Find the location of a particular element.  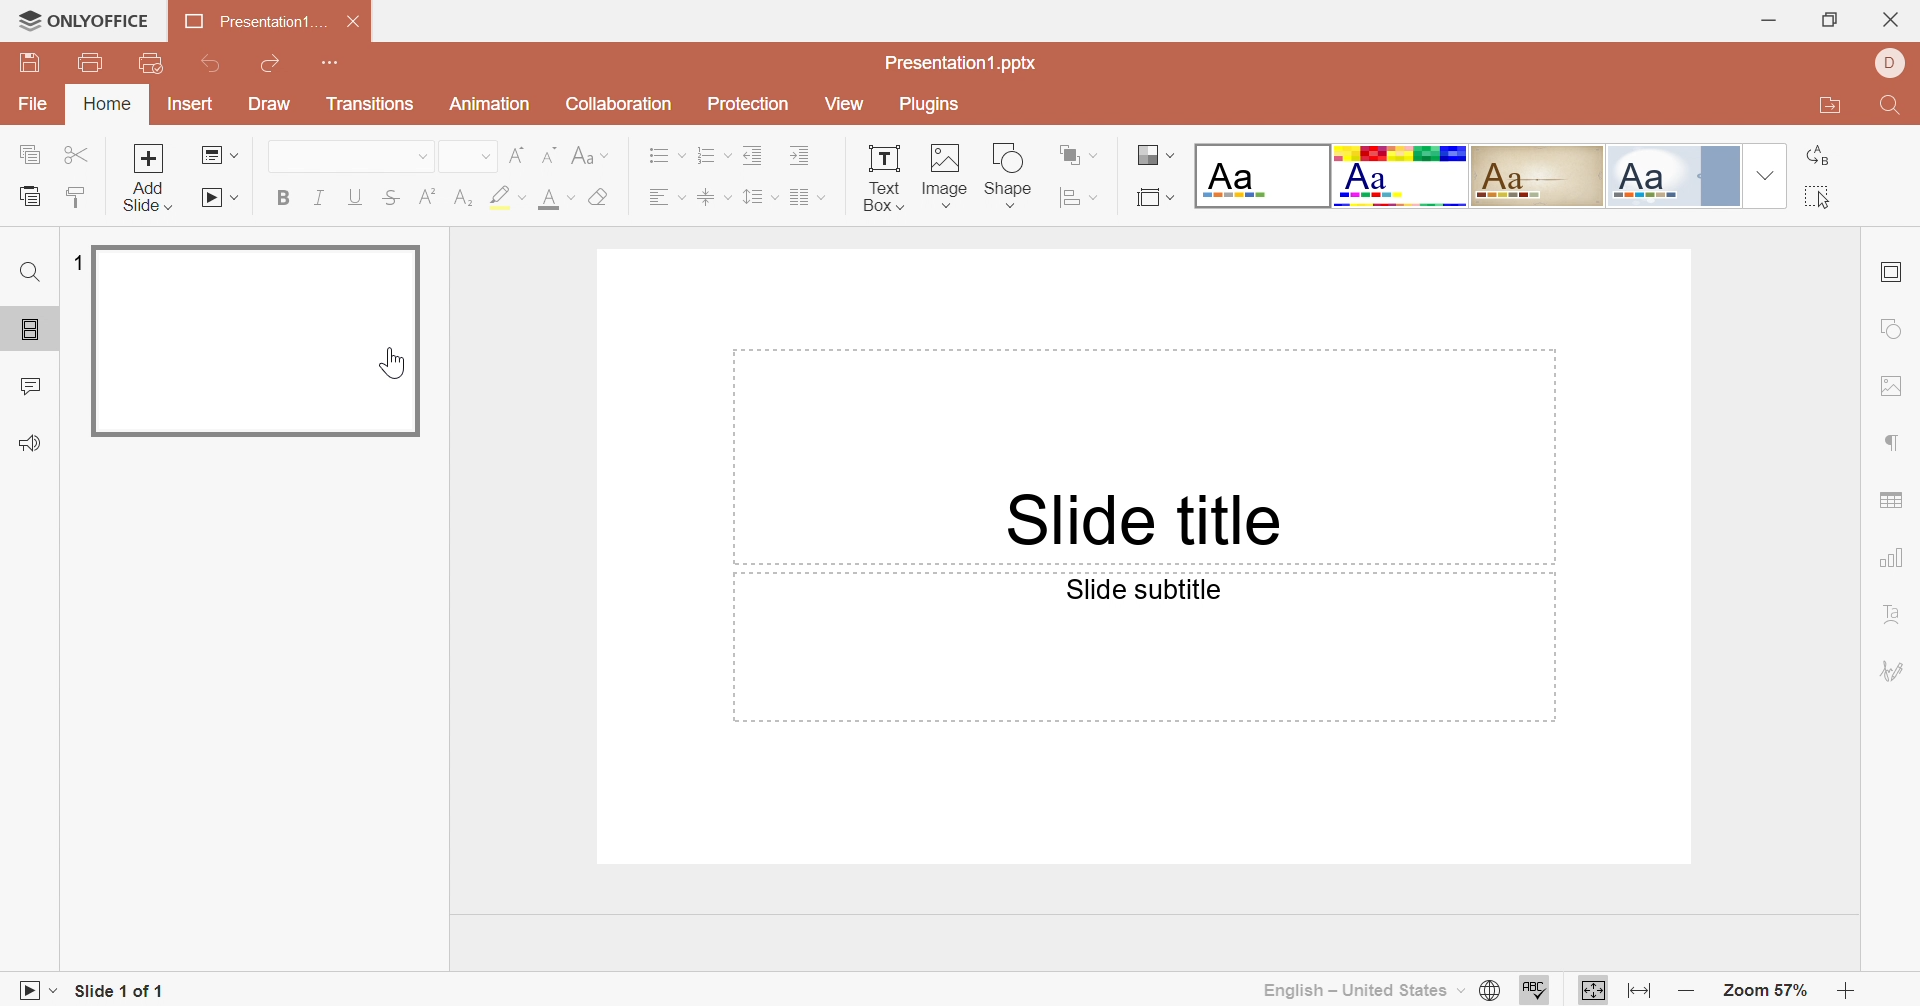

Home is located at coordinates (107, 103).